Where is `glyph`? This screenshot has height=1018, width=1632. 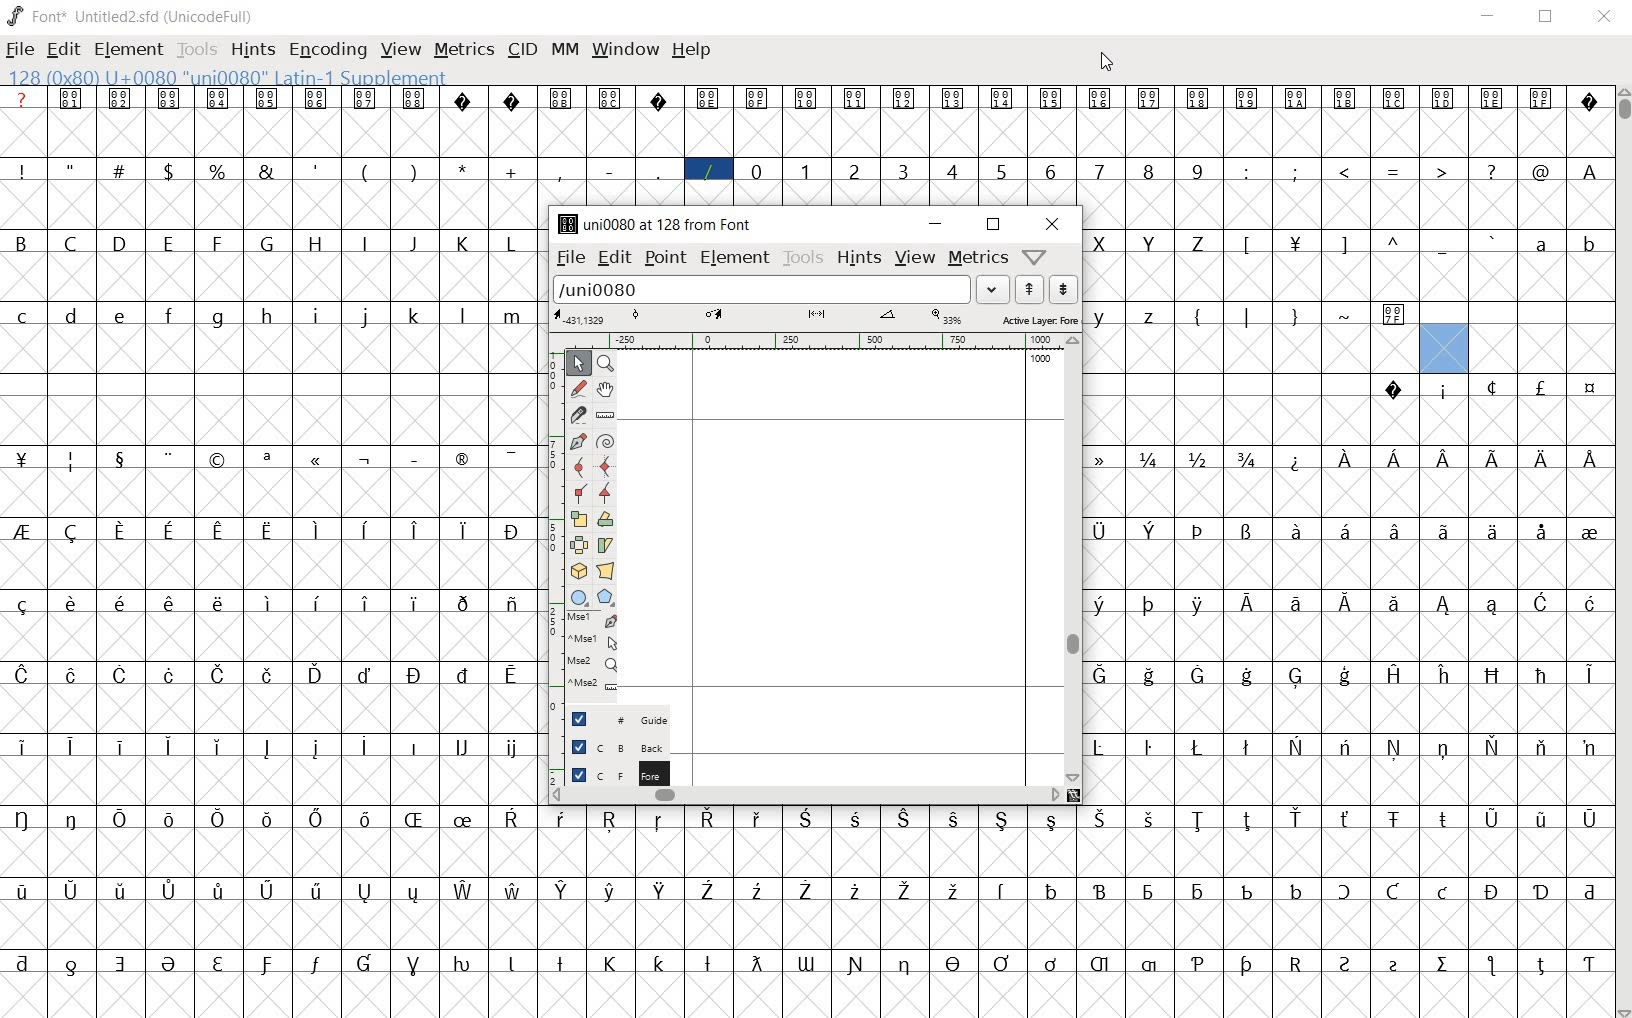 glyph is located at coordinates (1443, 892).